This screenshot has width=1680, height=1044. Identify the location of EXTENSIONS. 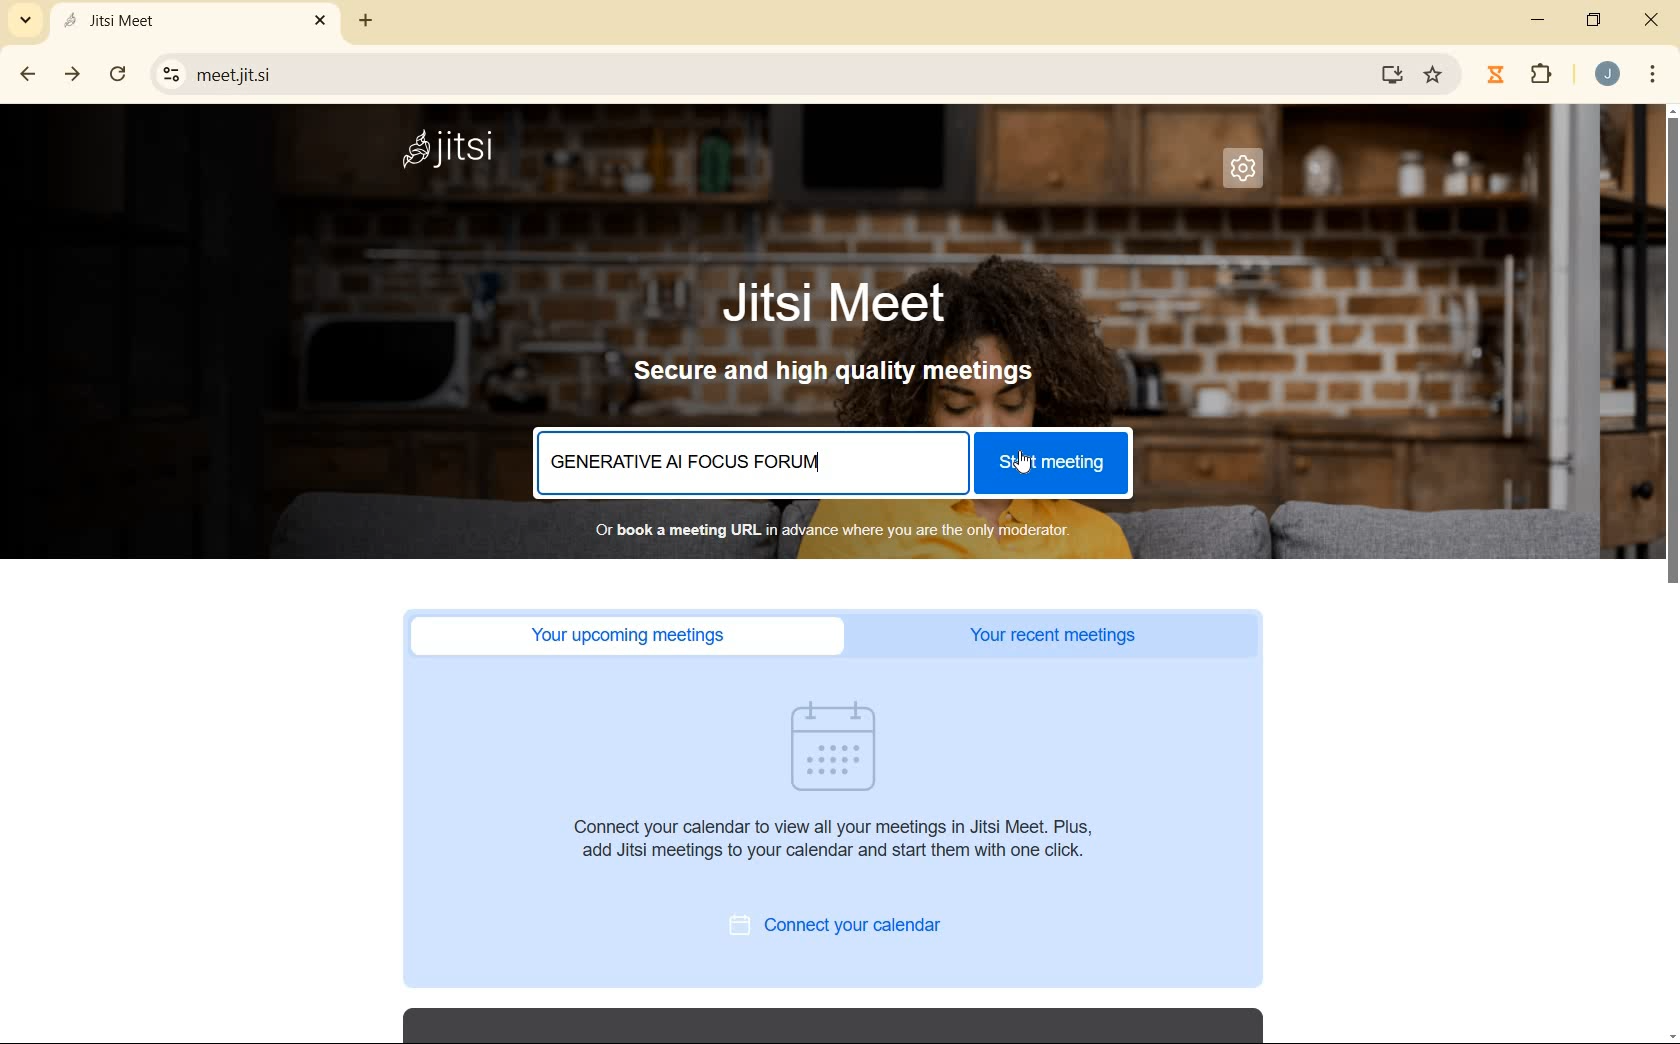
(1541, 77).